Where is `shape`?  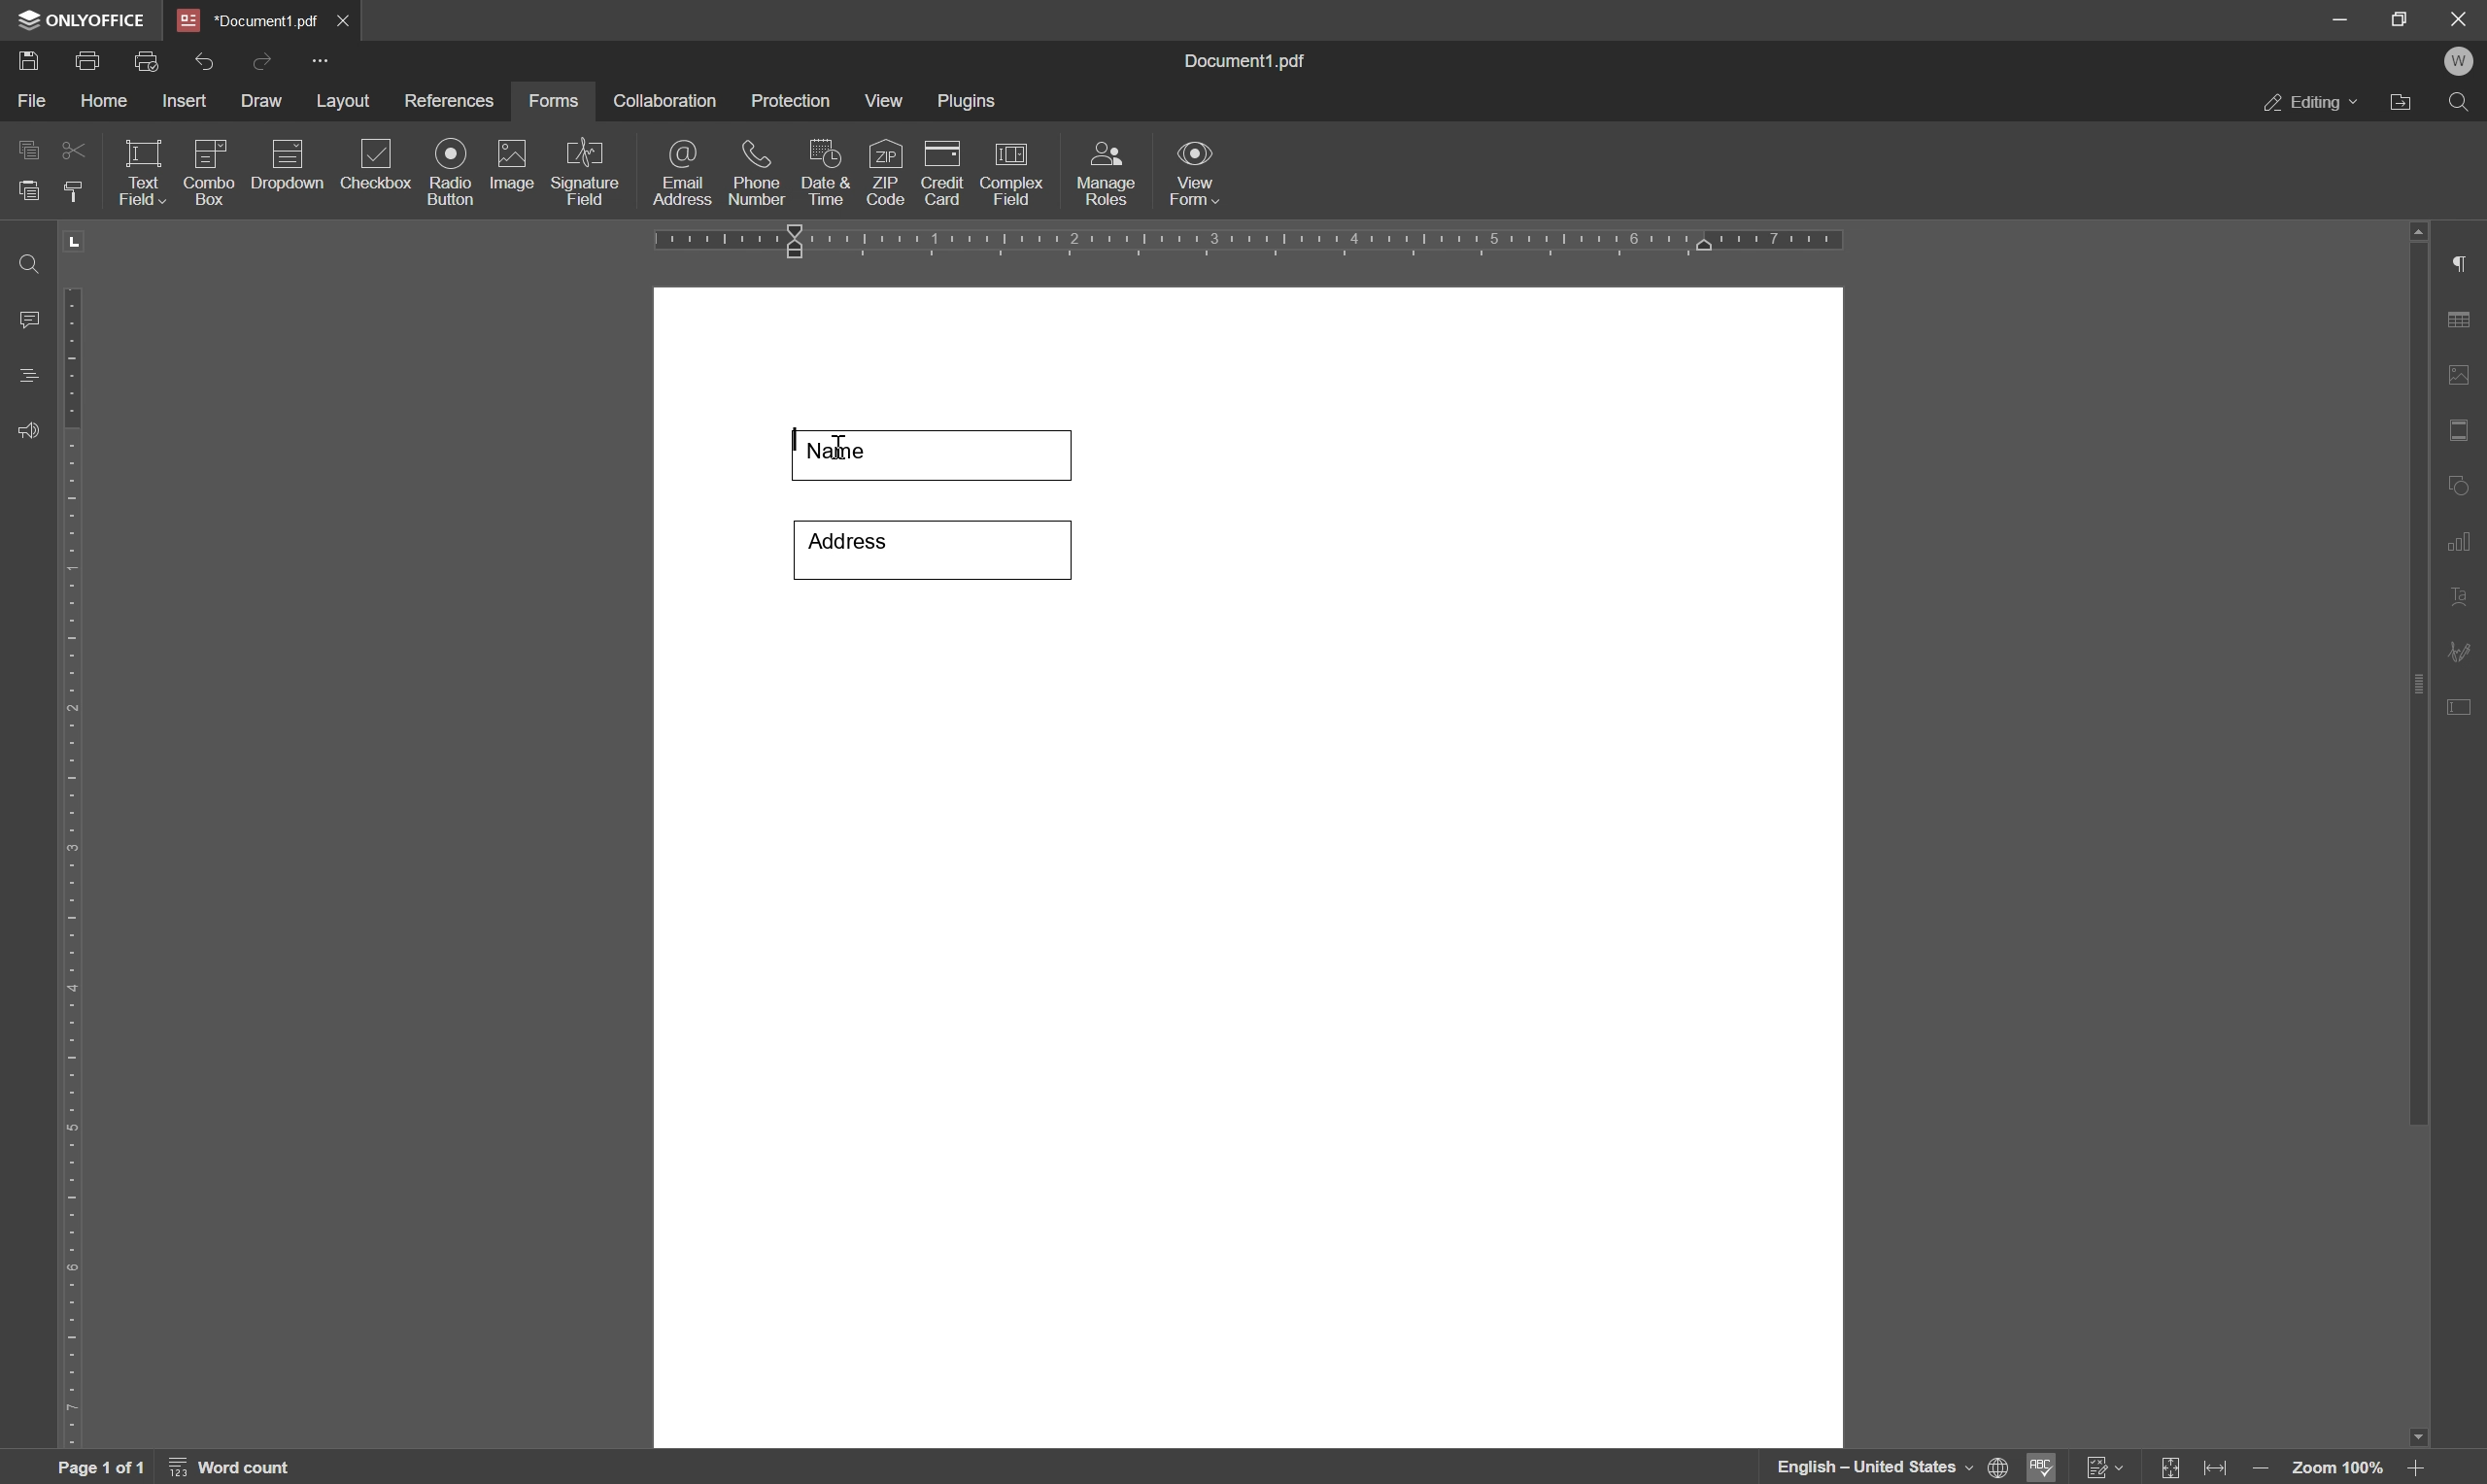
shape is located at coordinates (2464, 481).